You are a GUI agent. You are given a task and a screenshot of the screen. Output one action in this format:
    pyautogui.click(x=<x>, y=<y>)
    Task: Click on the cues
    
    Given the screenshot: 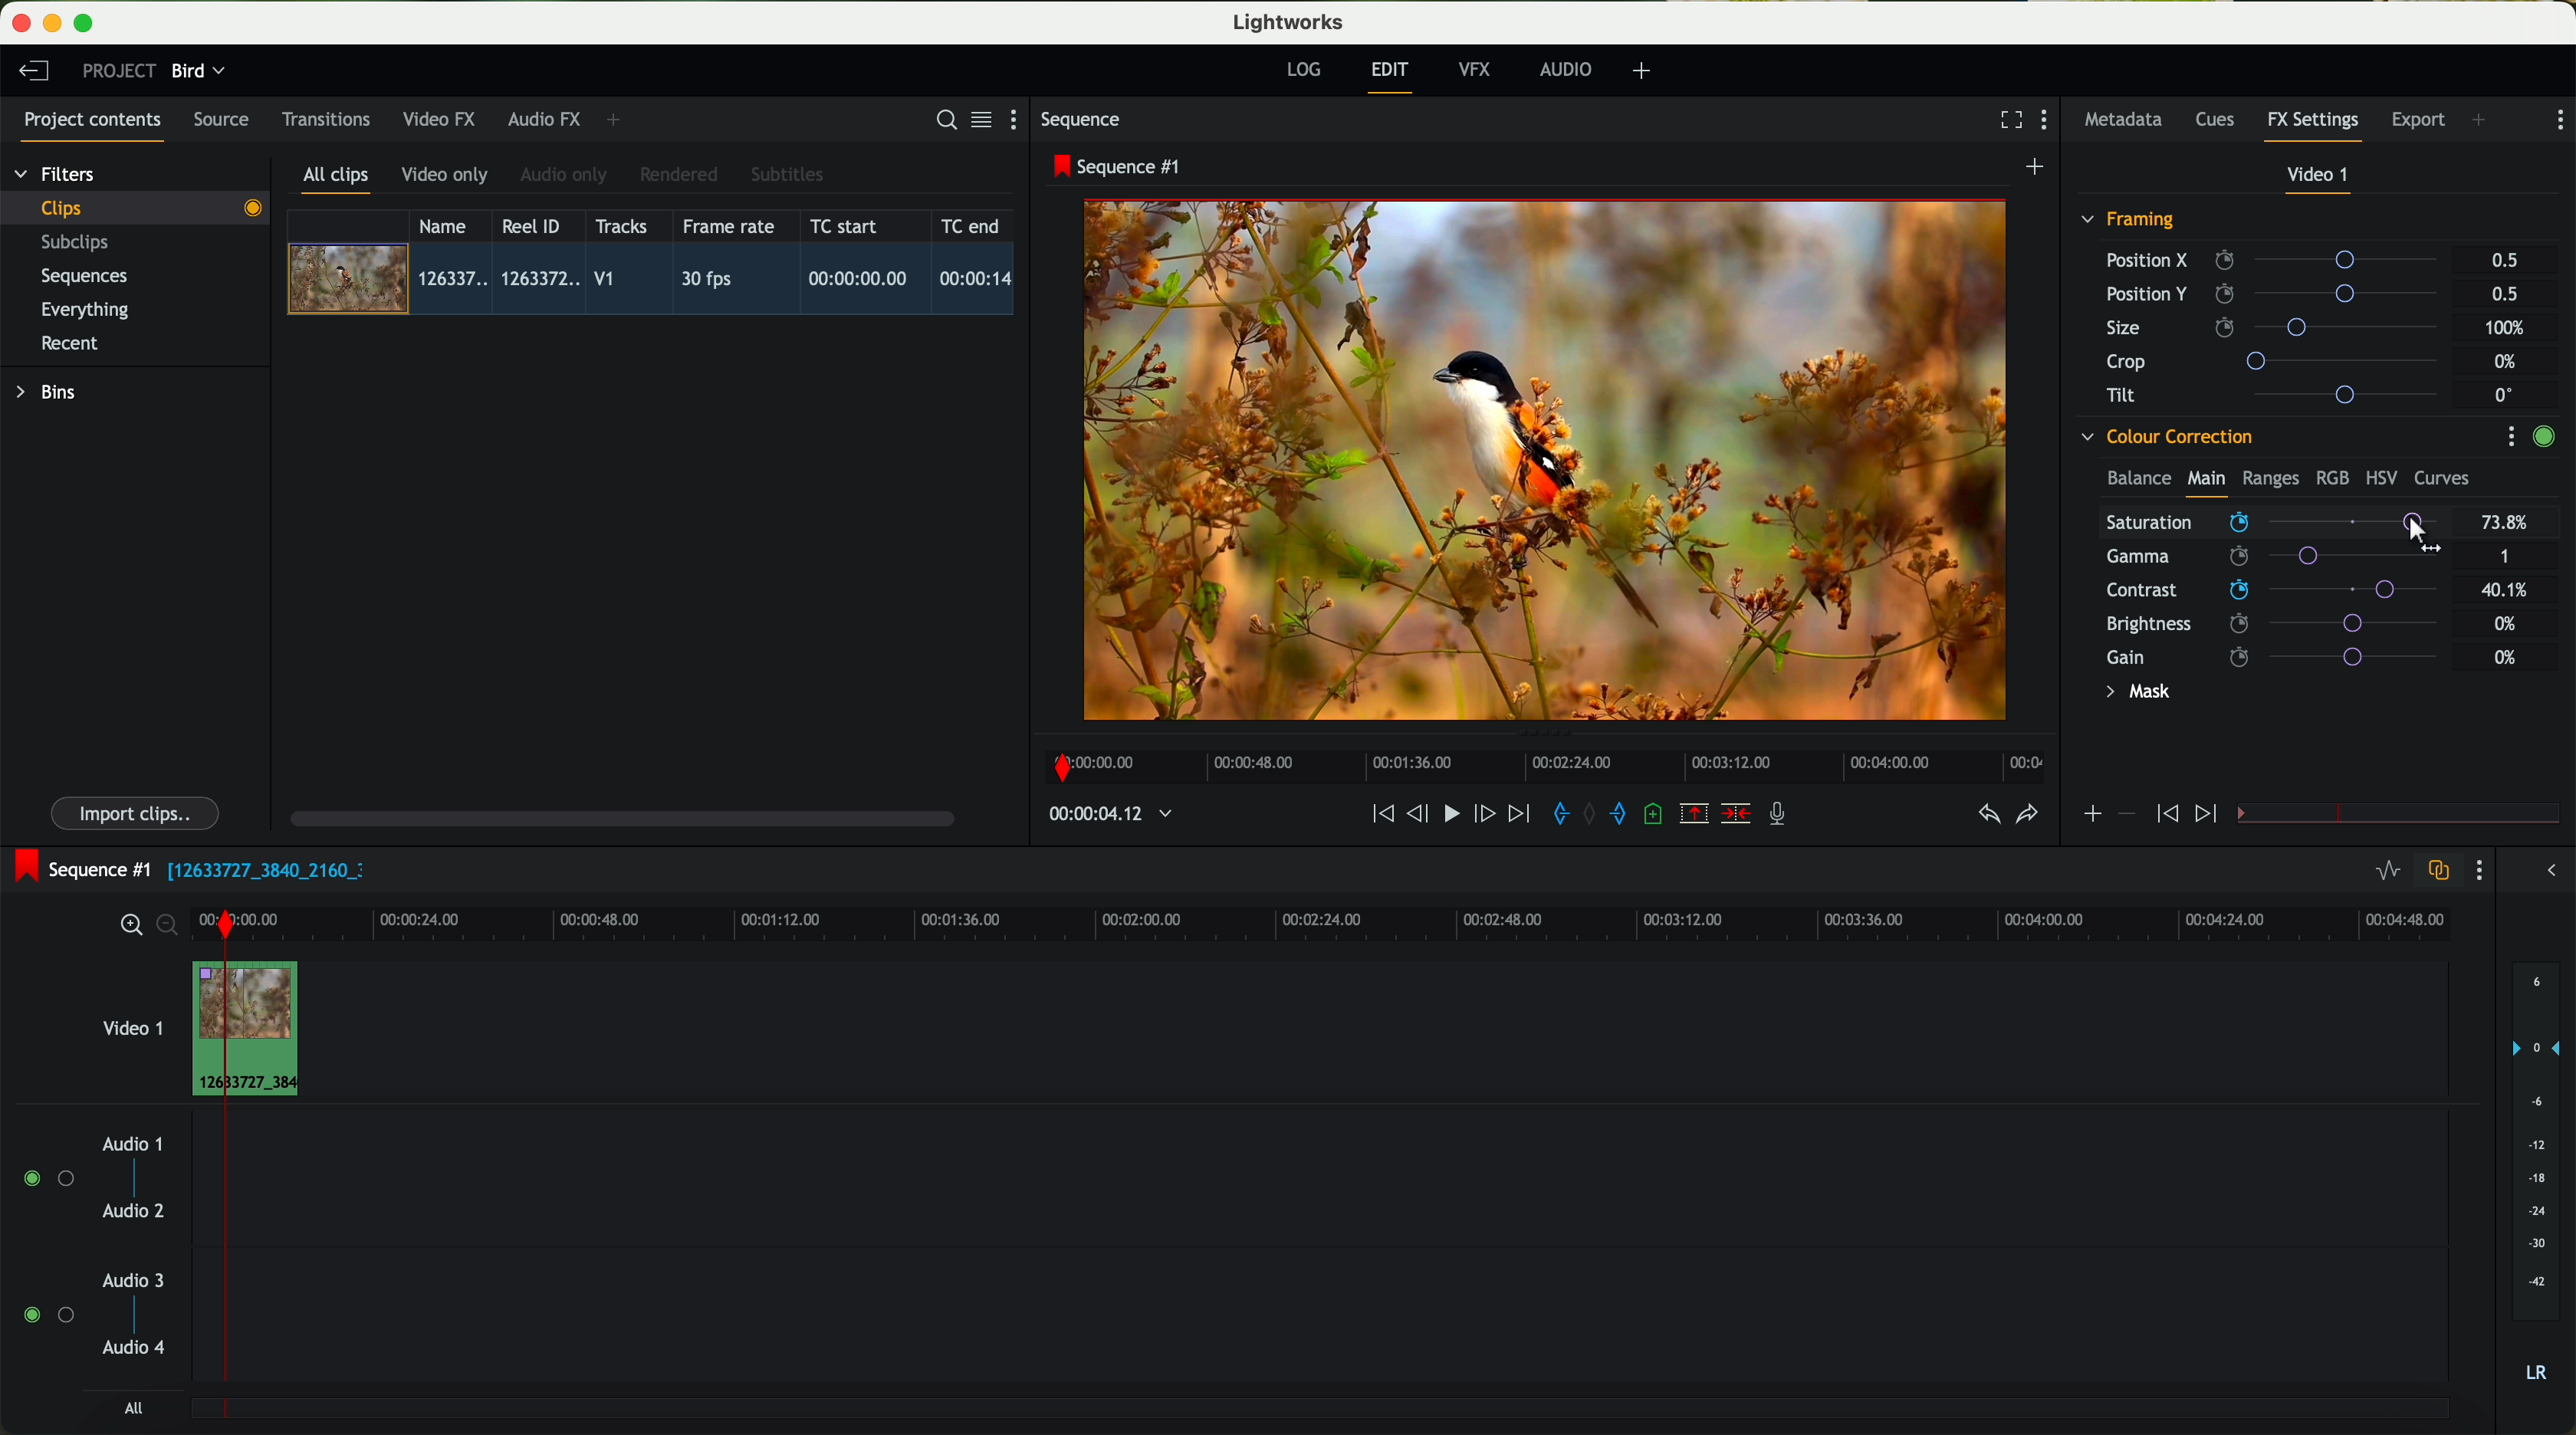 What is the action you would take?
    pyautogui.click(x=2221, y=121)
    